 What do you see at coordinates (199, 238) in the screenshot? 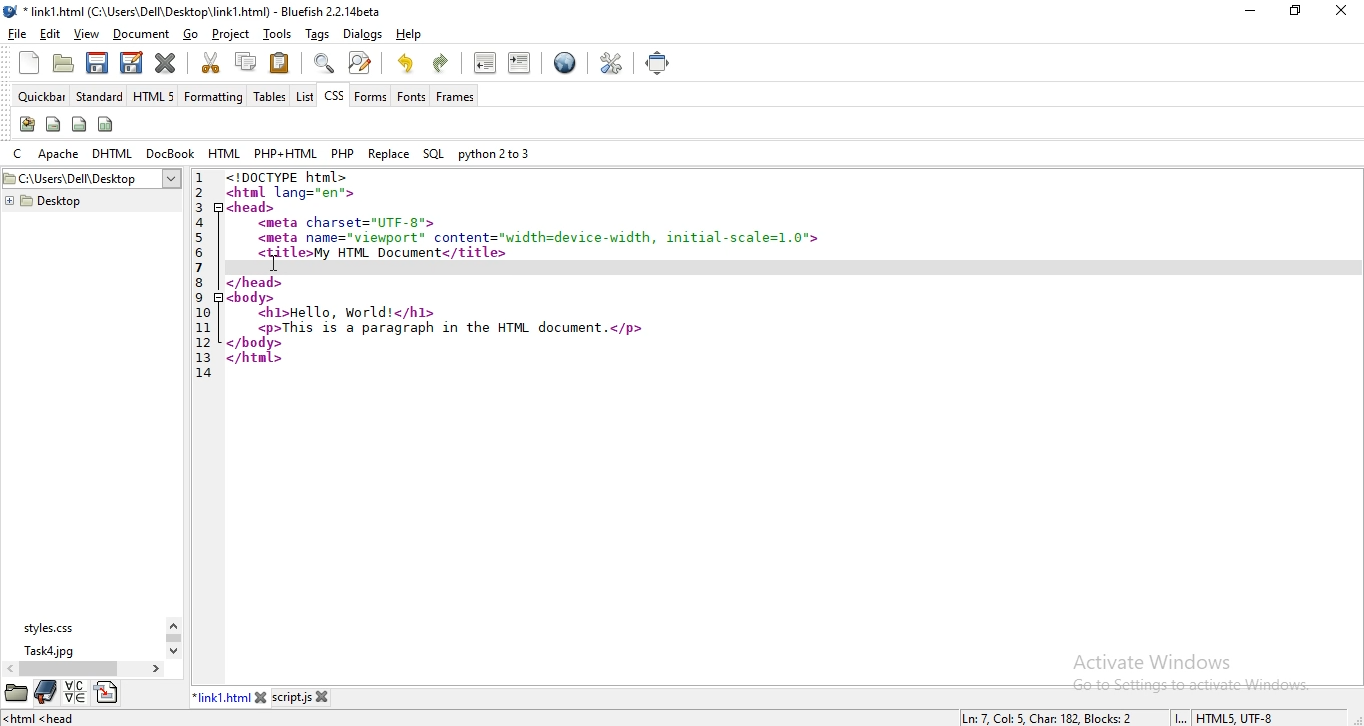
I see `5` at bounding box center [199, 238].